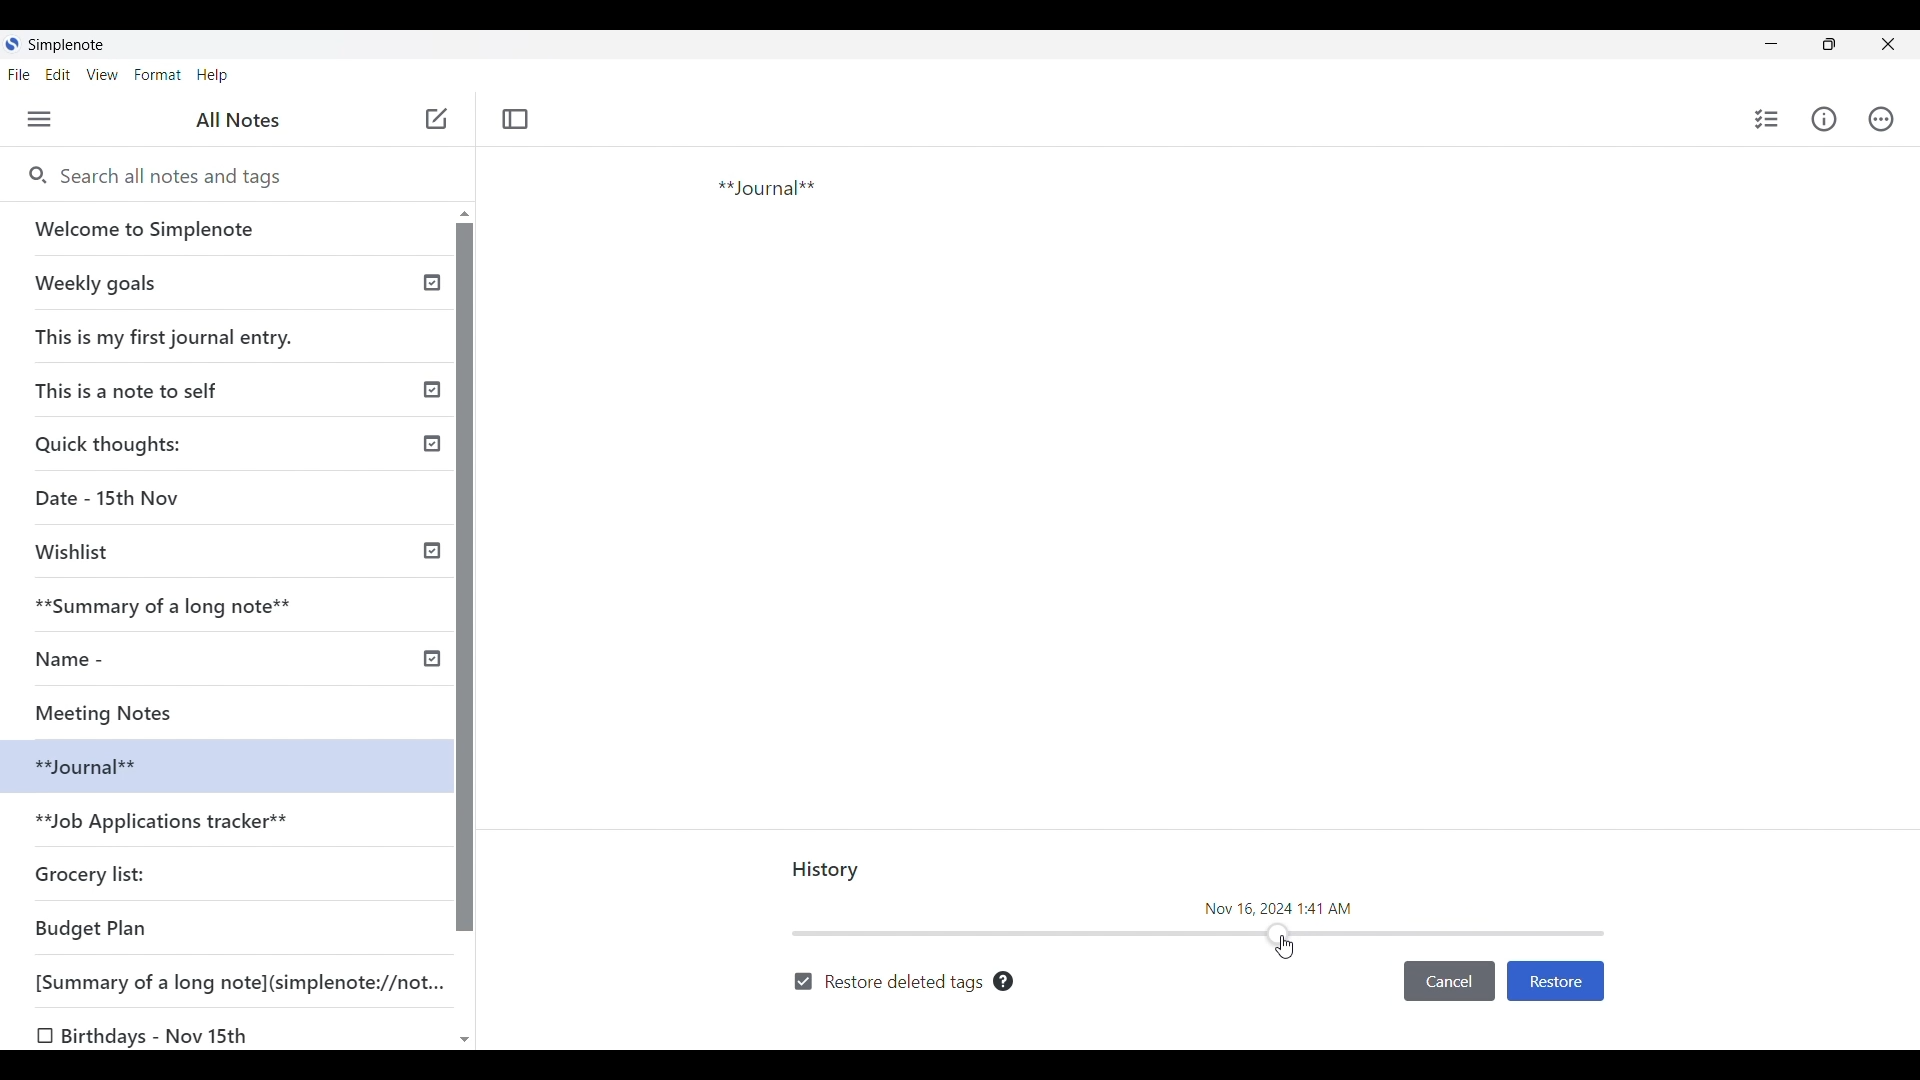 The image size is (1920, 1080). I want to click on Wishlist, so click(80, 552).